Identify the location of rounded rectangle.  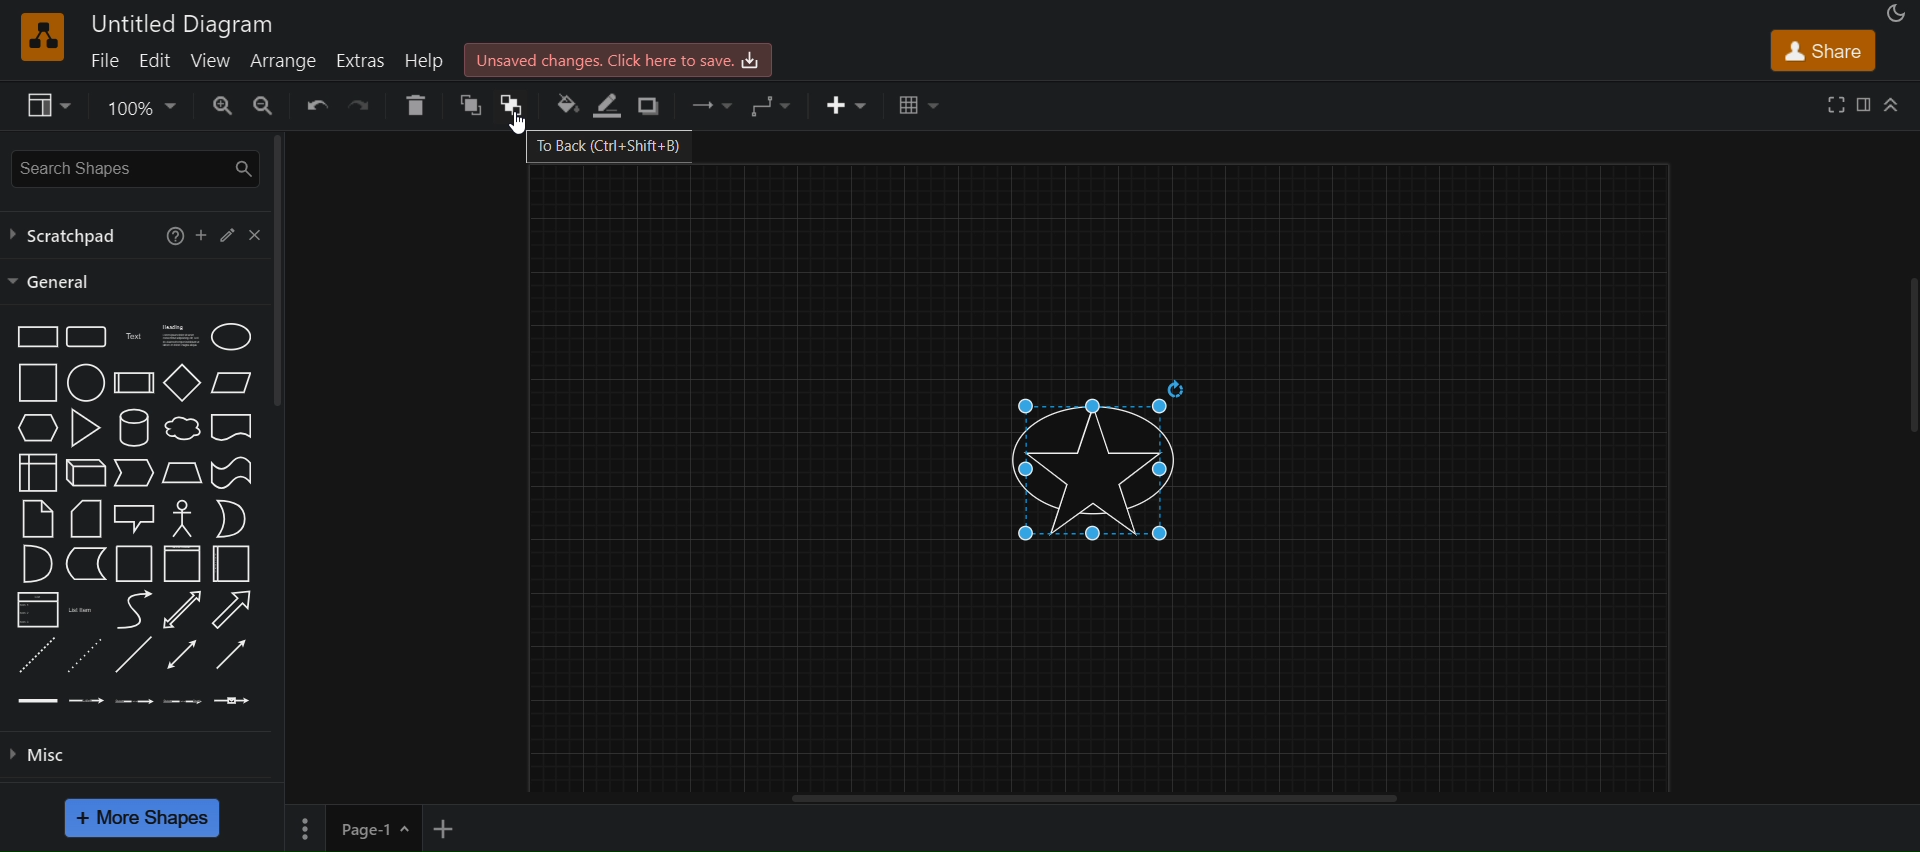
(84, 336).